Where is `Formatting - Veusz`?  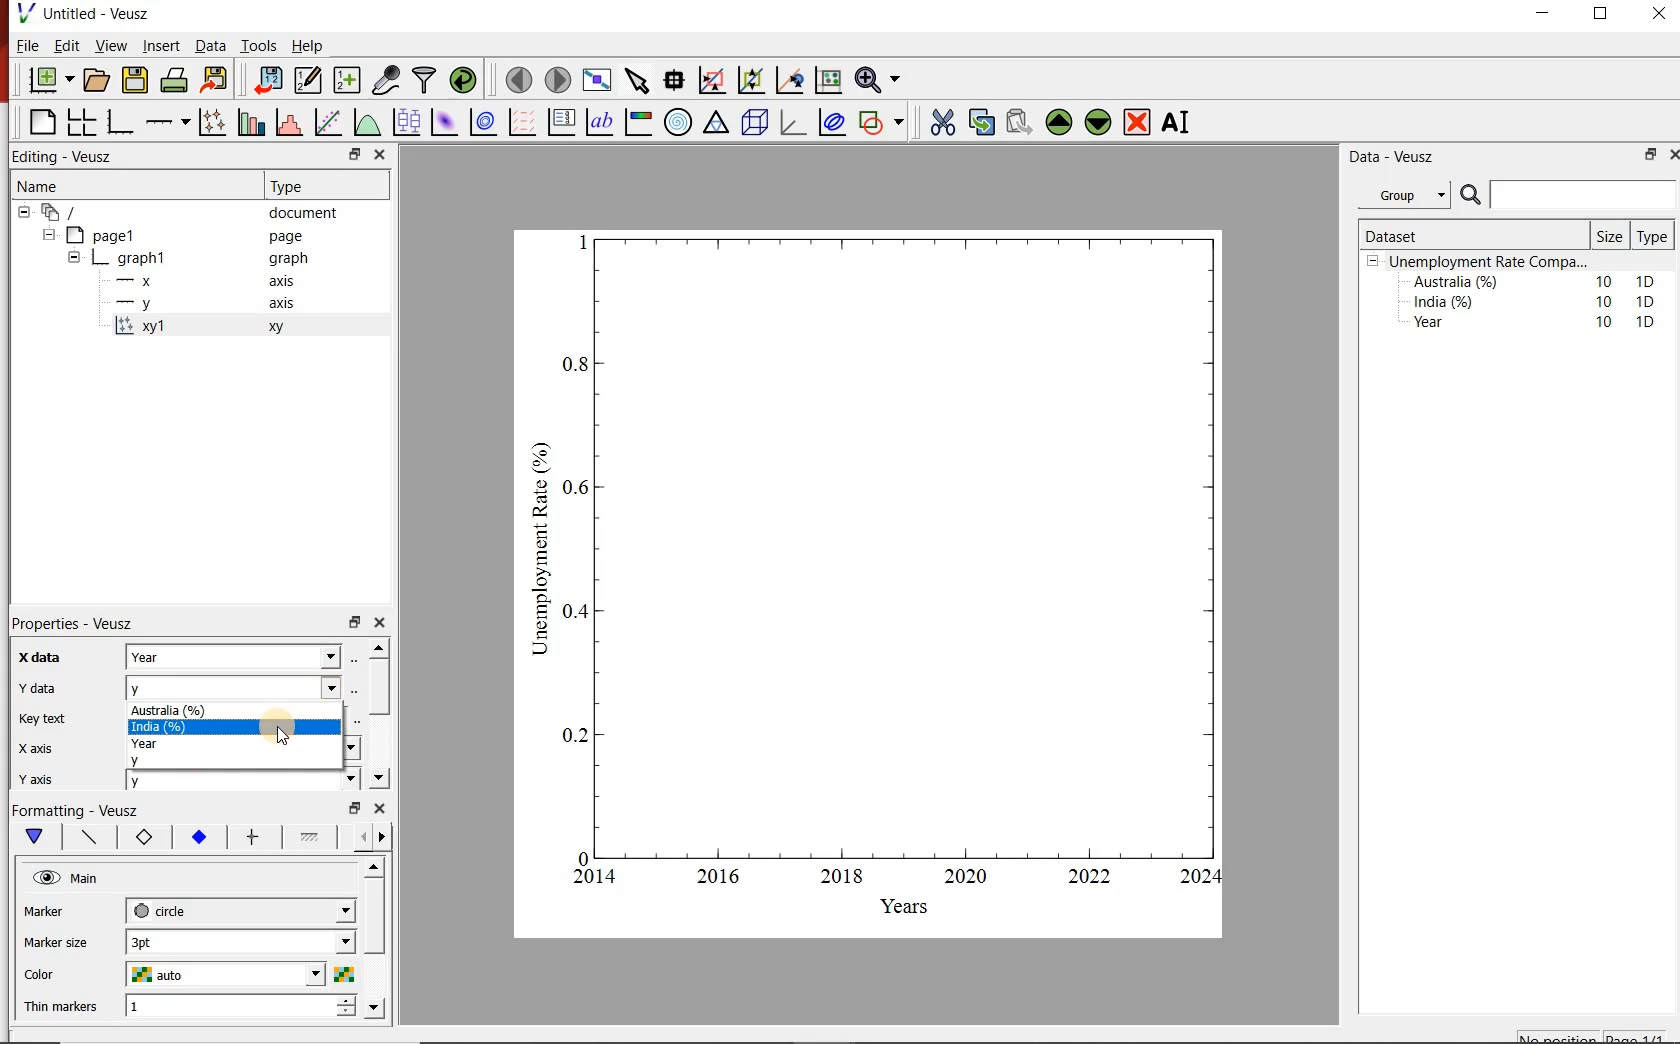 Formatting - Veusz is located at coordinates (75, 808).